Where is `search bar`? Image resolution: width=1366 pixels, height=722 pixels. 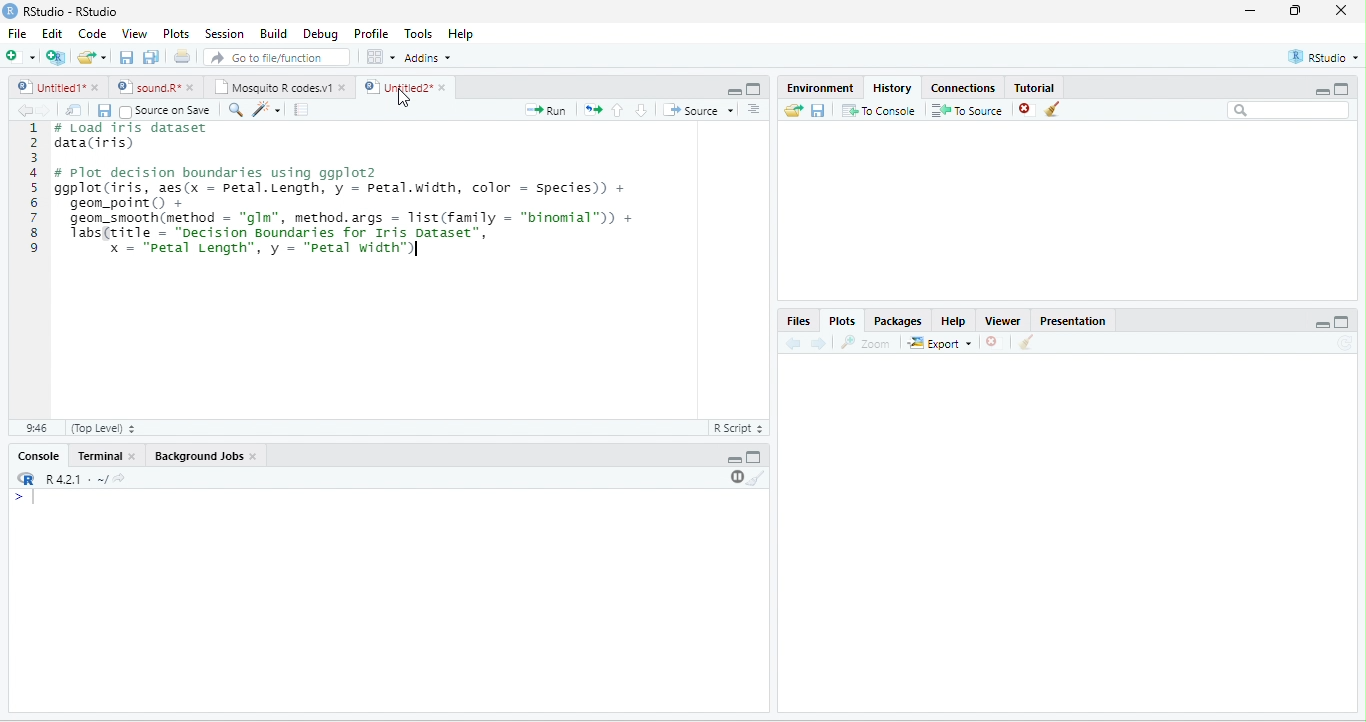
search bar is located at coordinates (1289, 109).